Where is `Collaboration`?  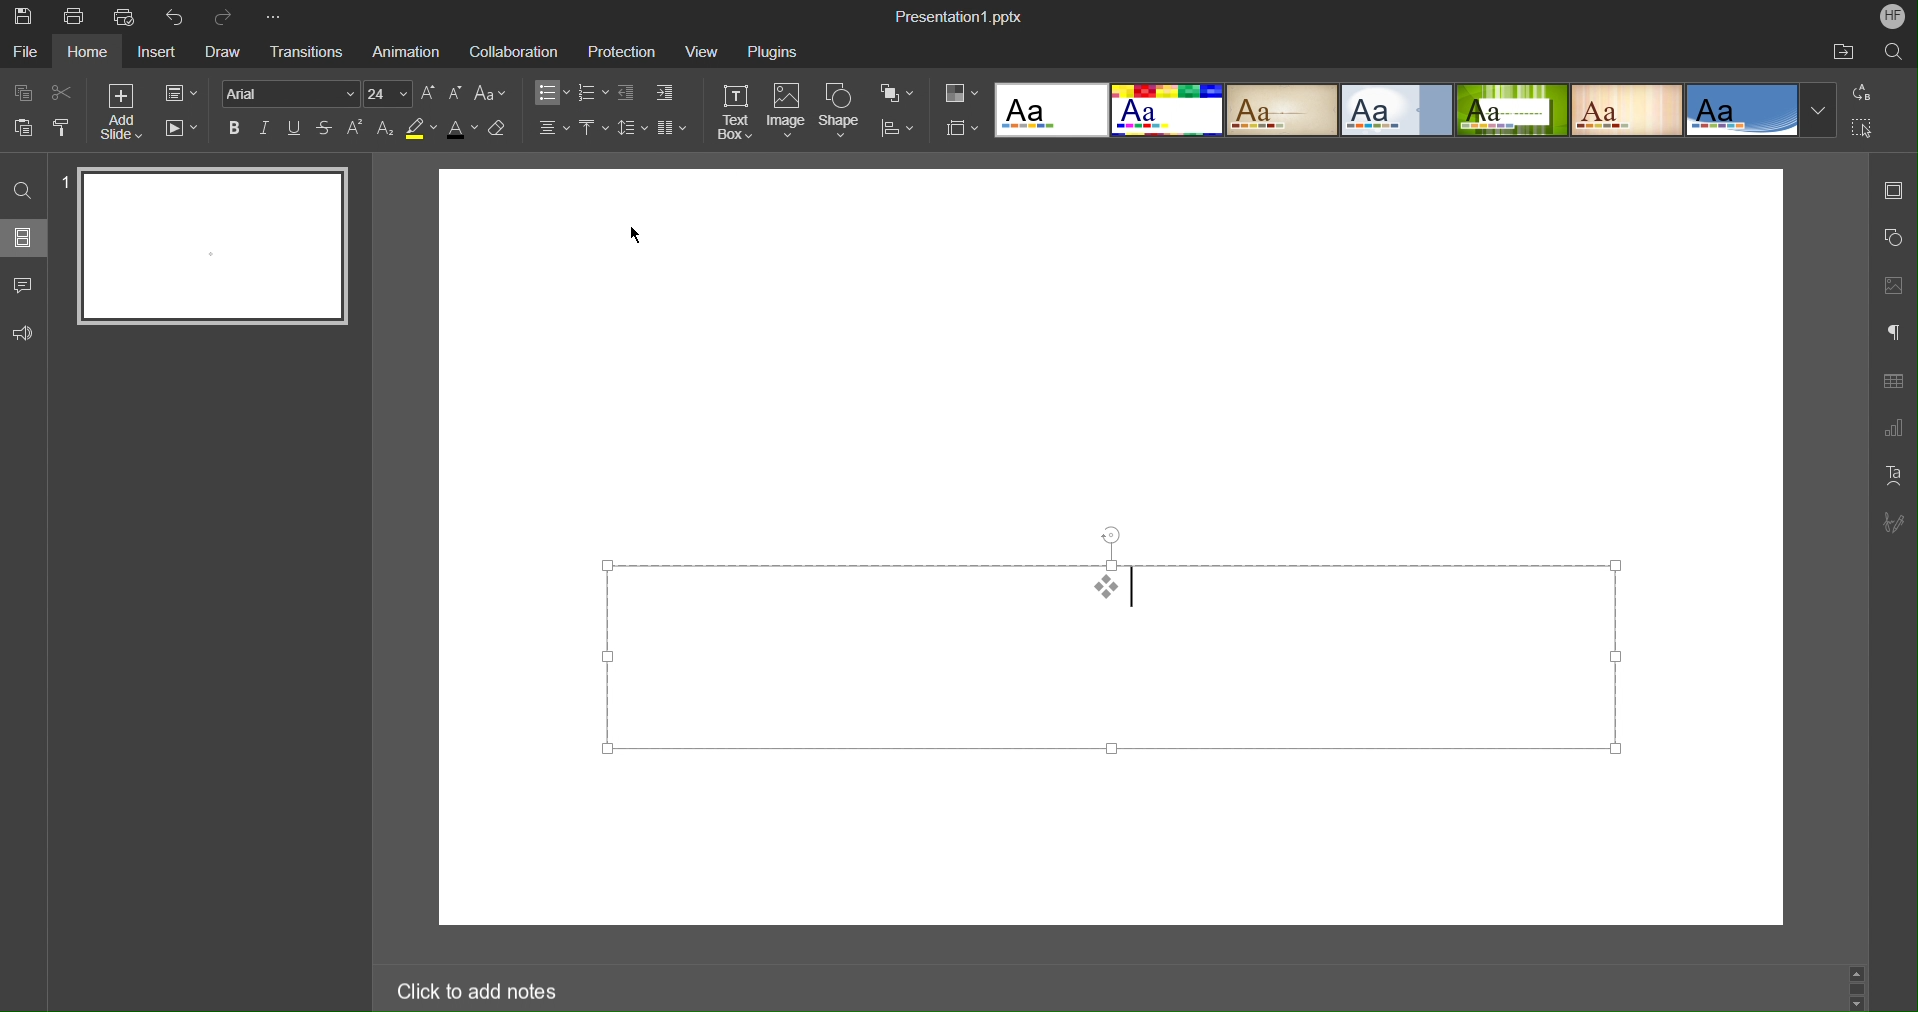 Collaboration is located at coordinates (510, 52).